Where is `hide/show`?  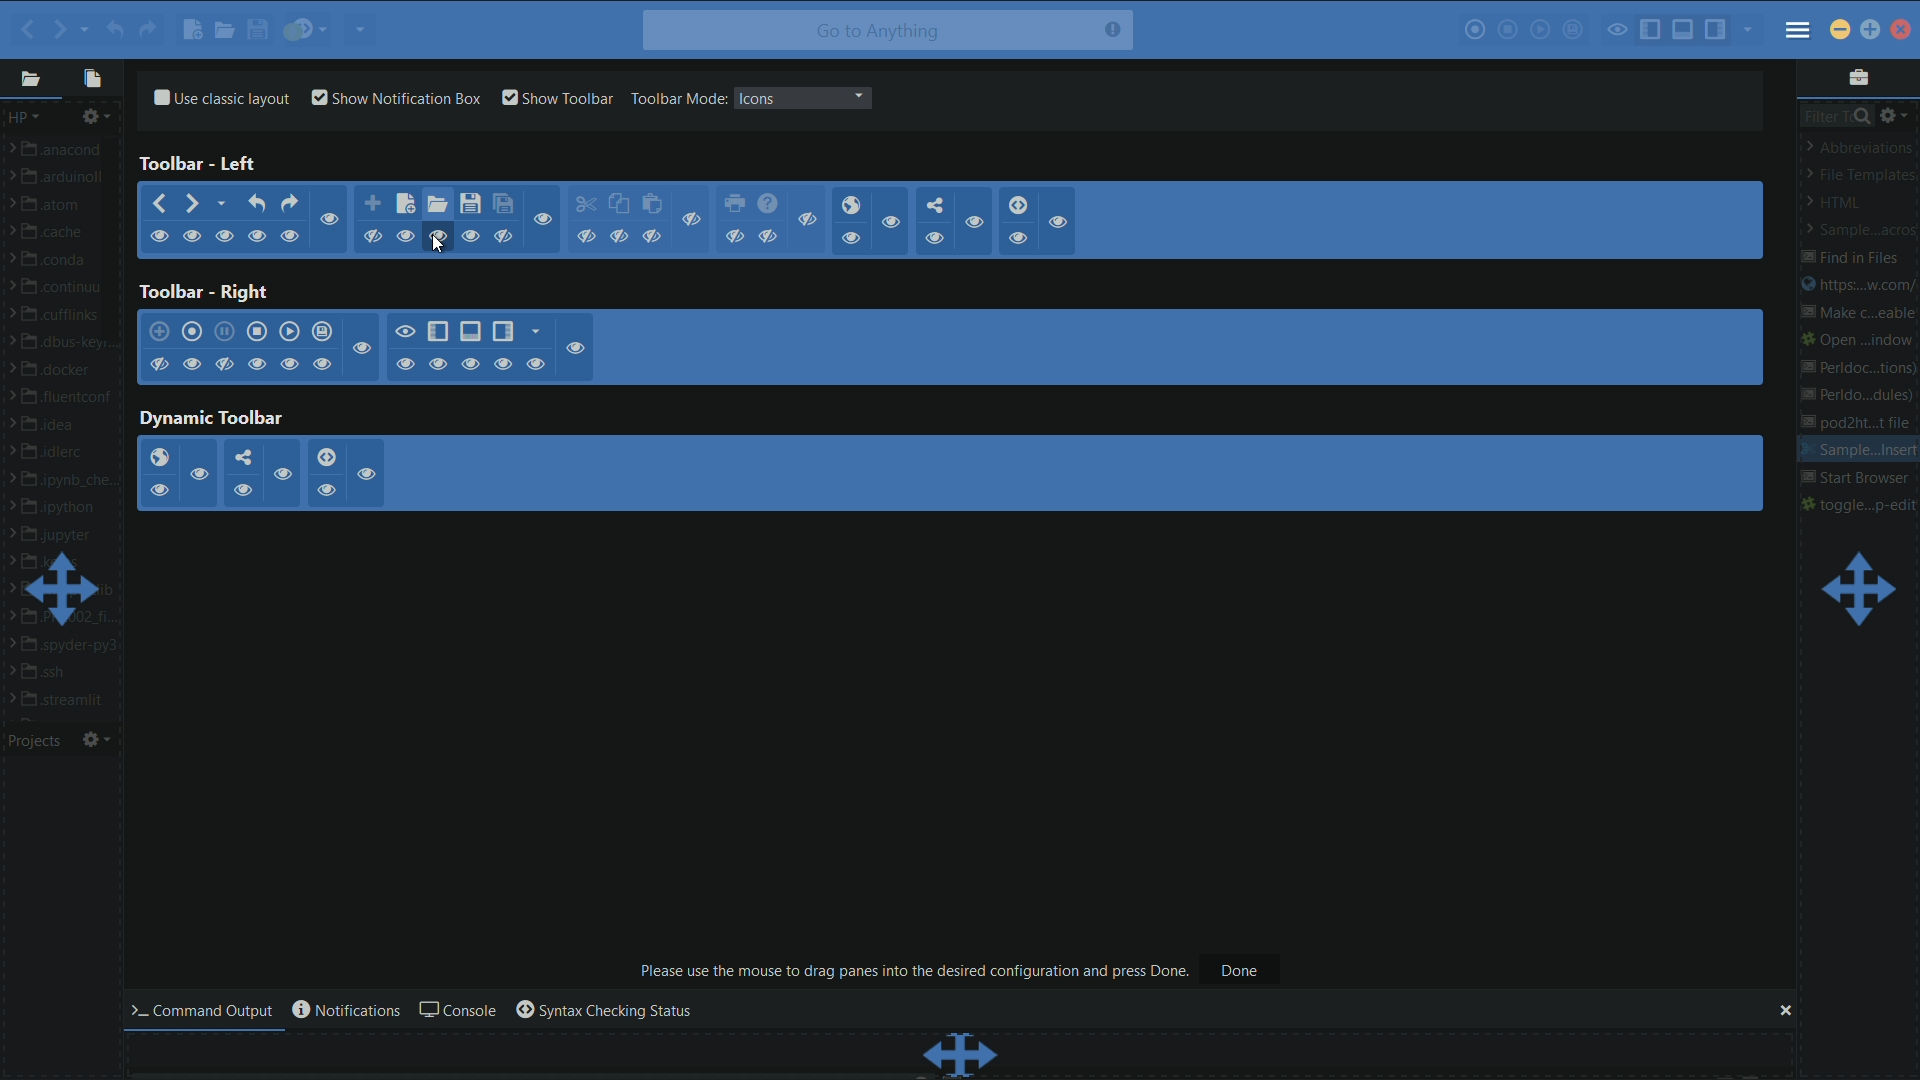 hide/show is located at coordinates (536, 364).